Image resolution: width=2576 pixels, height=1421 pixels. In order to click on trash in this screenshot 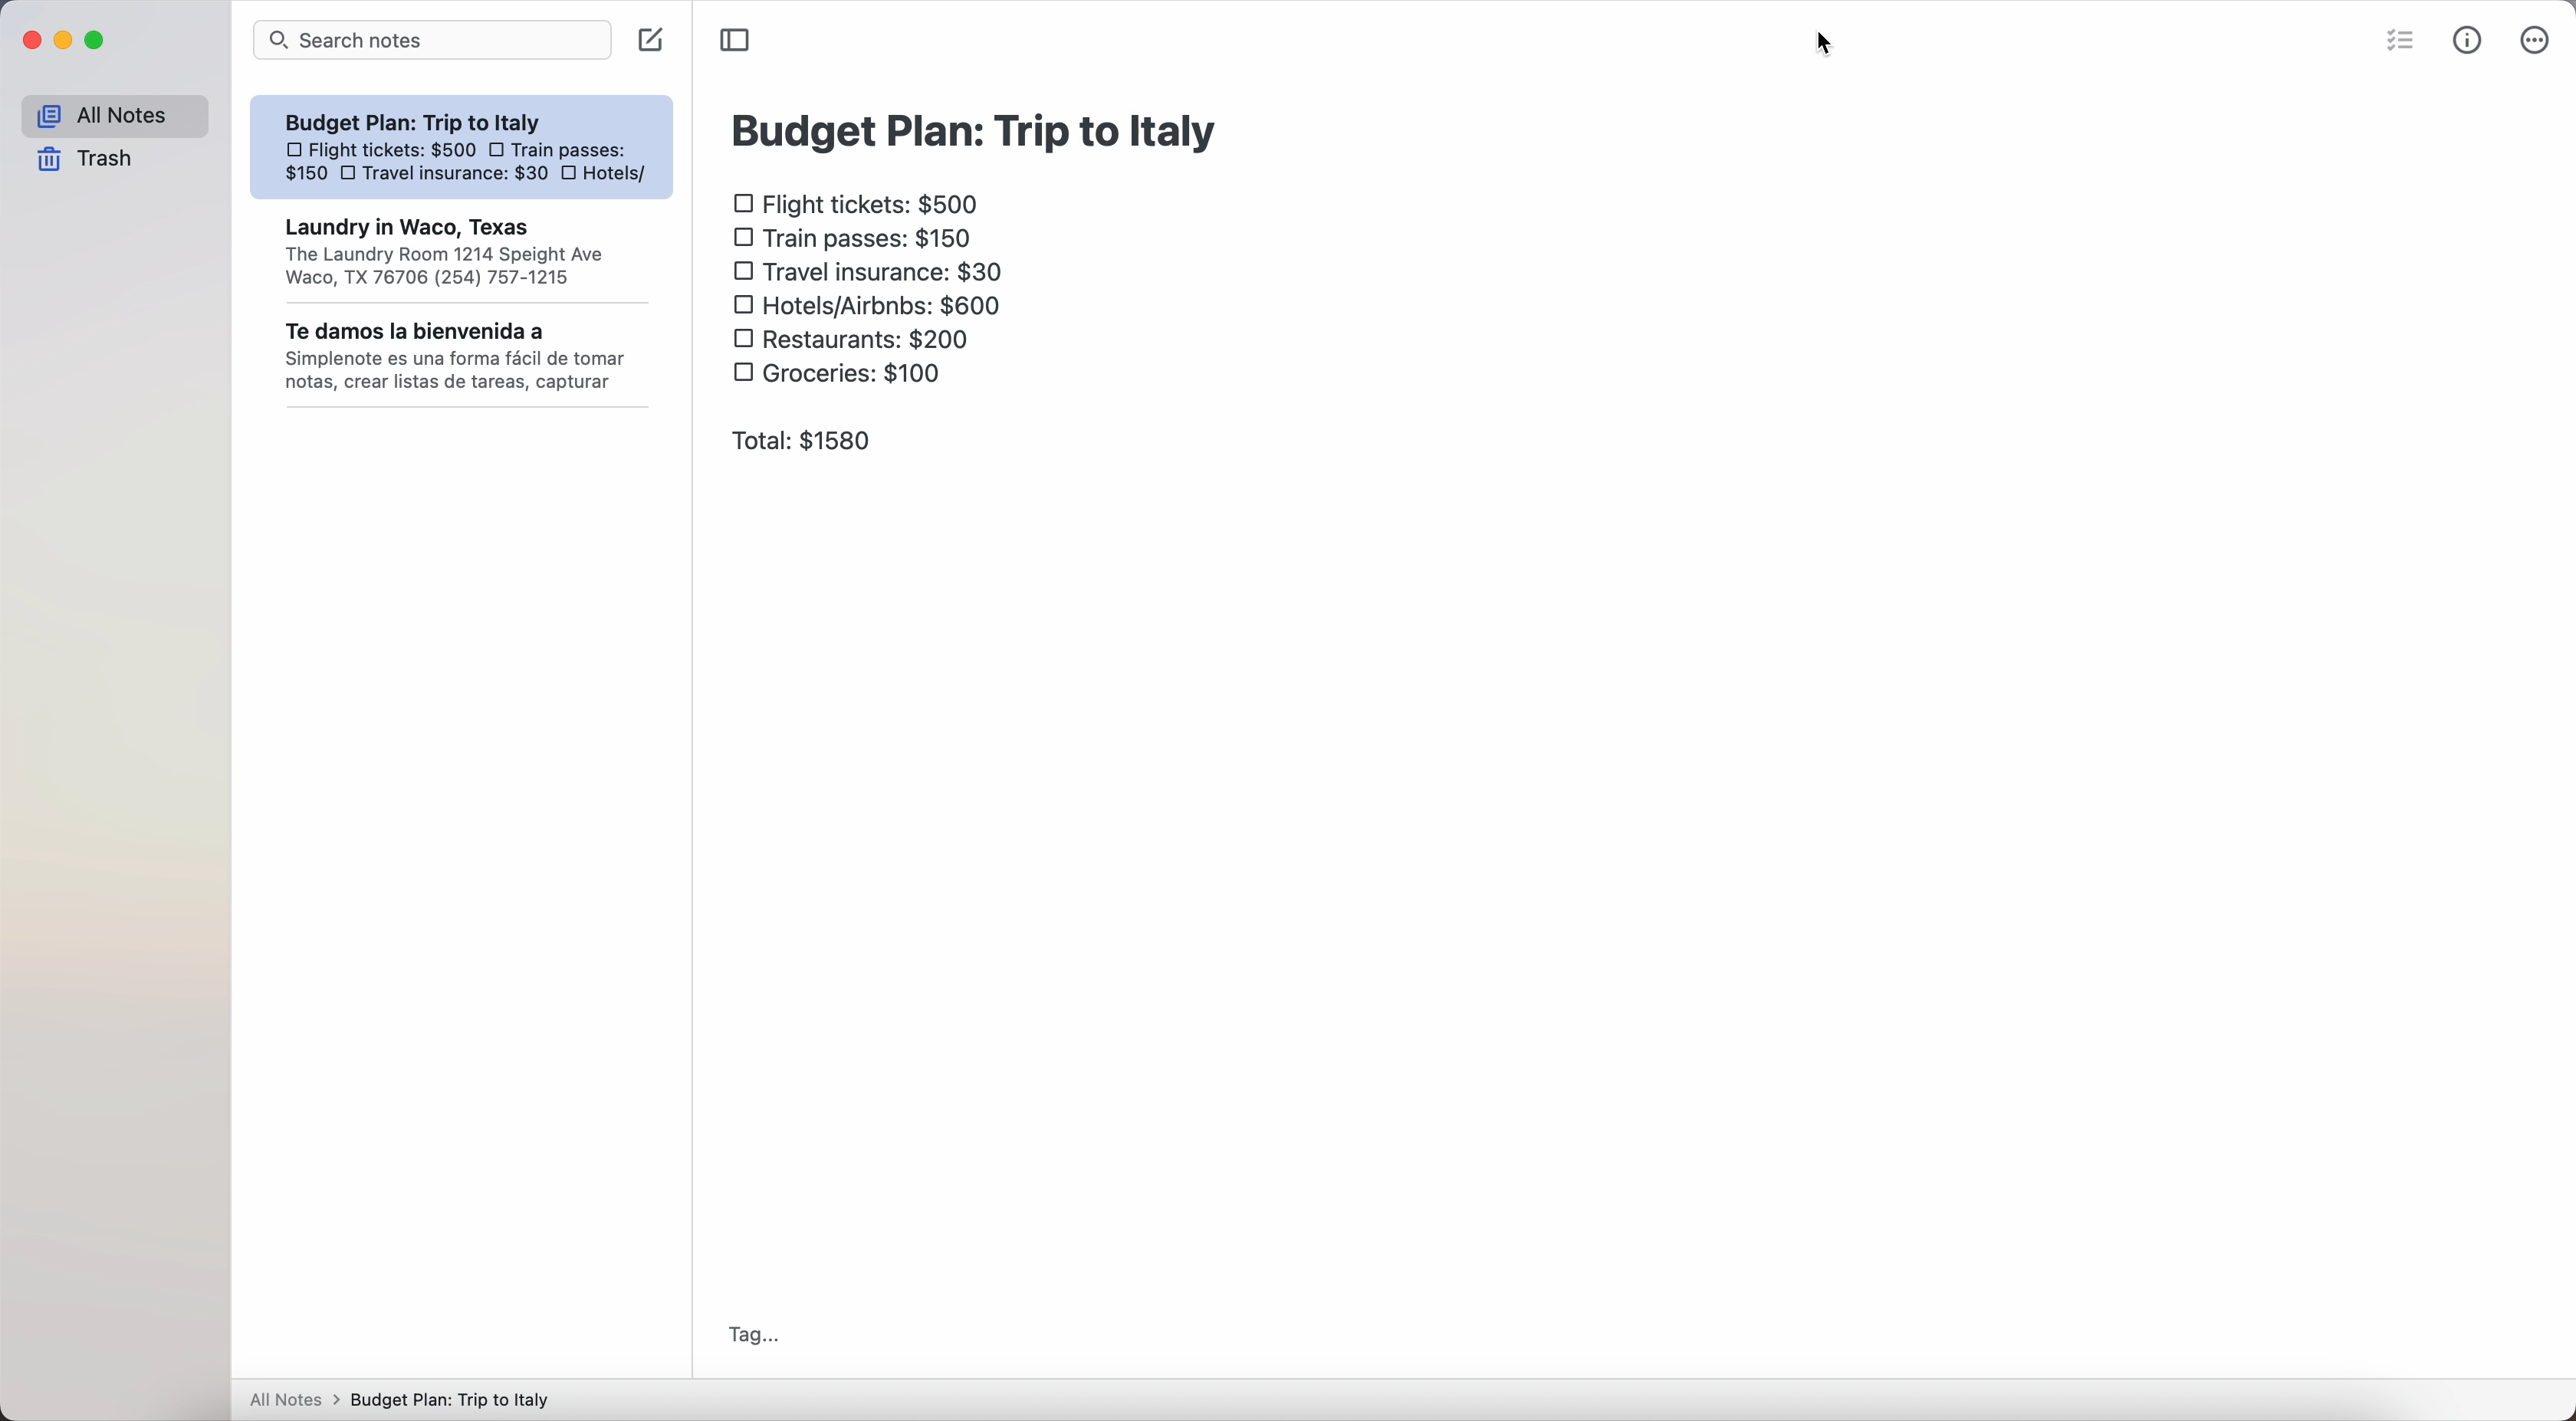, I will do `click(86, 160)`.